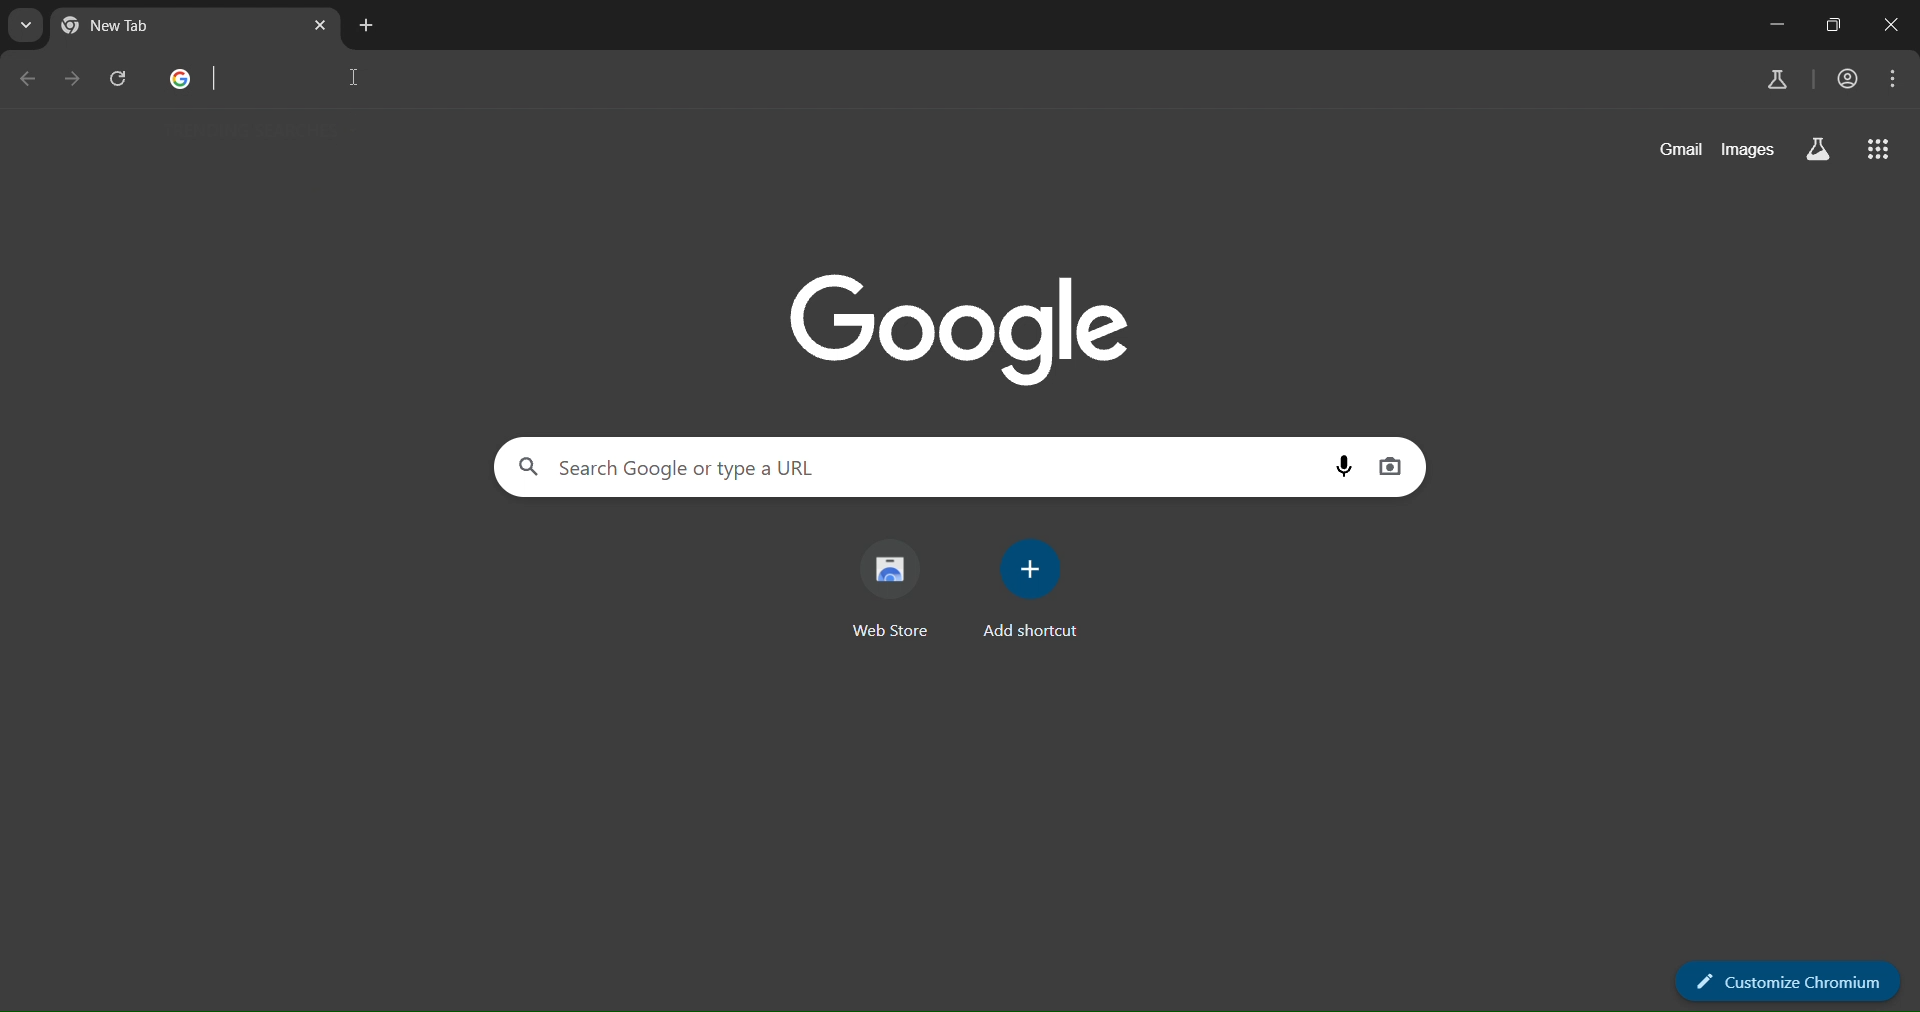 The width and height of the screenshot is (1920, 1012). What do you see at coordinates (1892, 82) in the screenshot?
I see `menu` at bounding box center [1892, 82].